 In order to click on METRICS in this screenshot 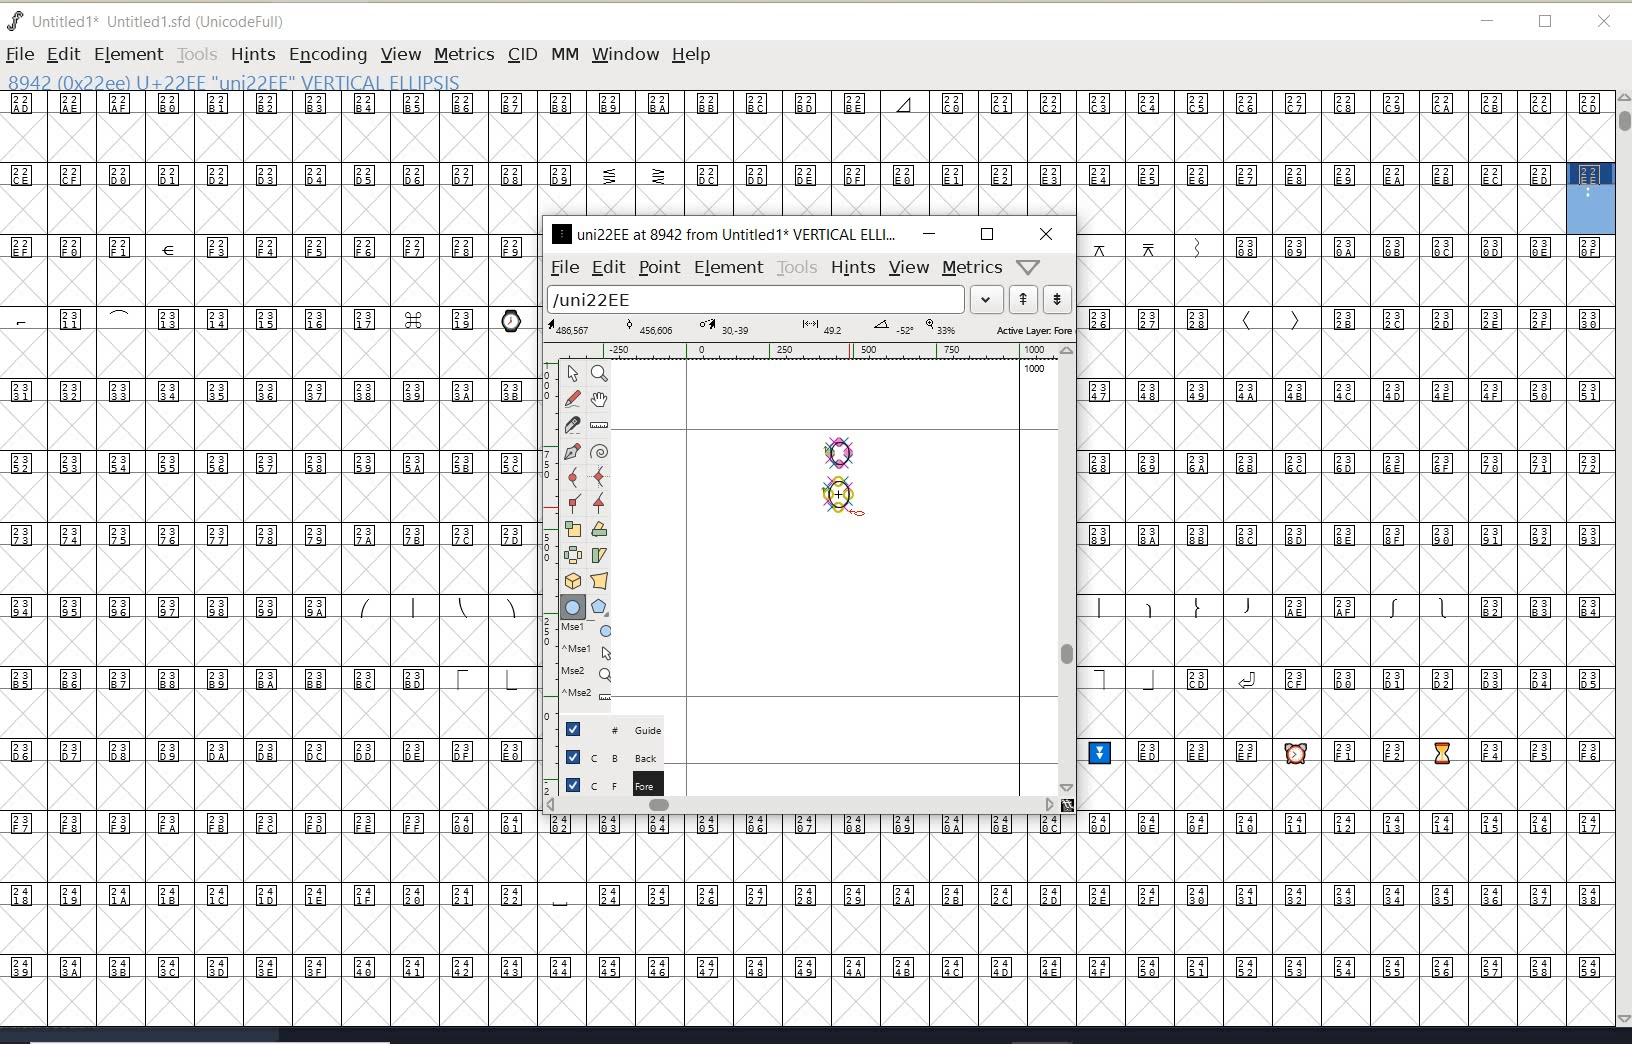, I will do `click(464, 54)`.